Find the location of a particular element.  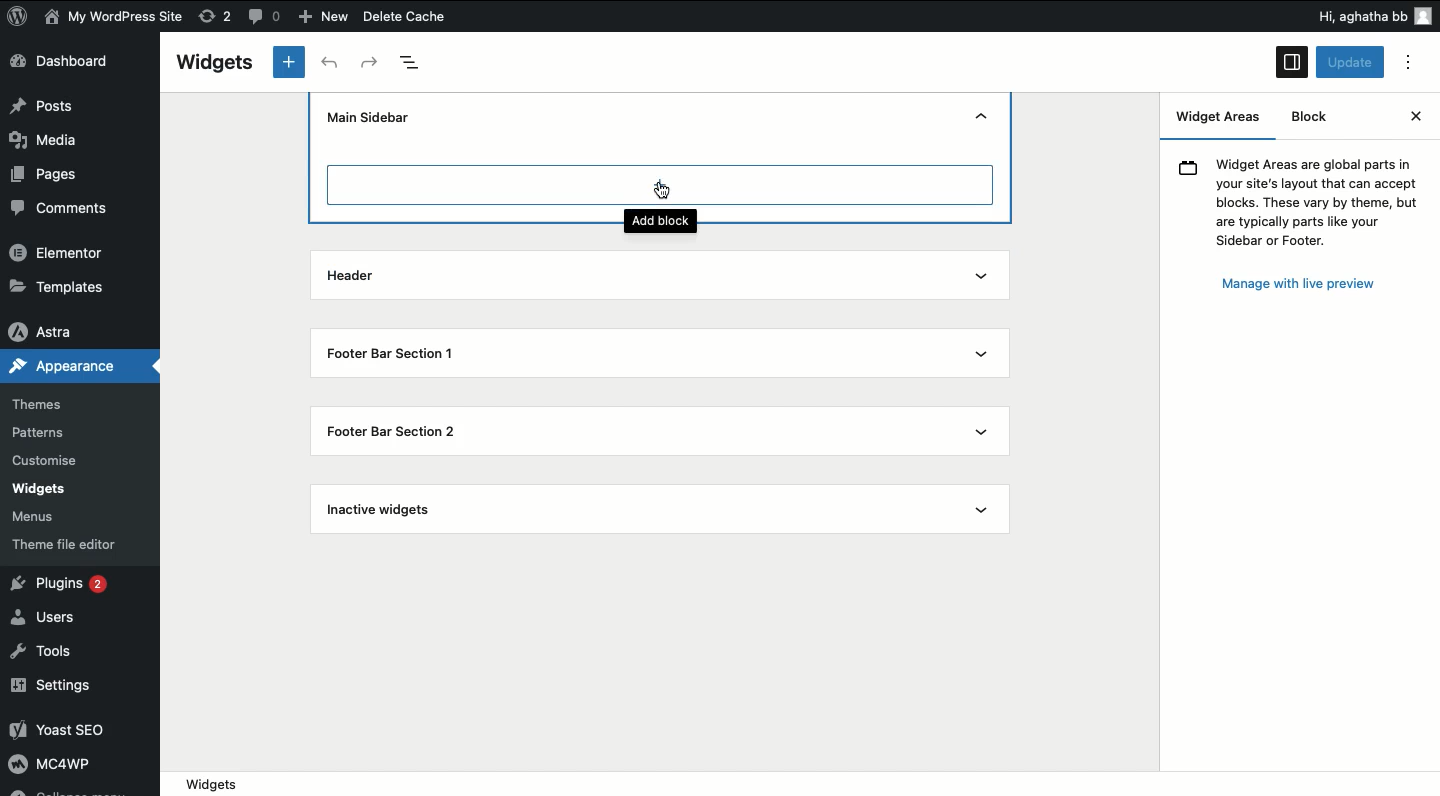

Posts is located at coordinates (45, 106).